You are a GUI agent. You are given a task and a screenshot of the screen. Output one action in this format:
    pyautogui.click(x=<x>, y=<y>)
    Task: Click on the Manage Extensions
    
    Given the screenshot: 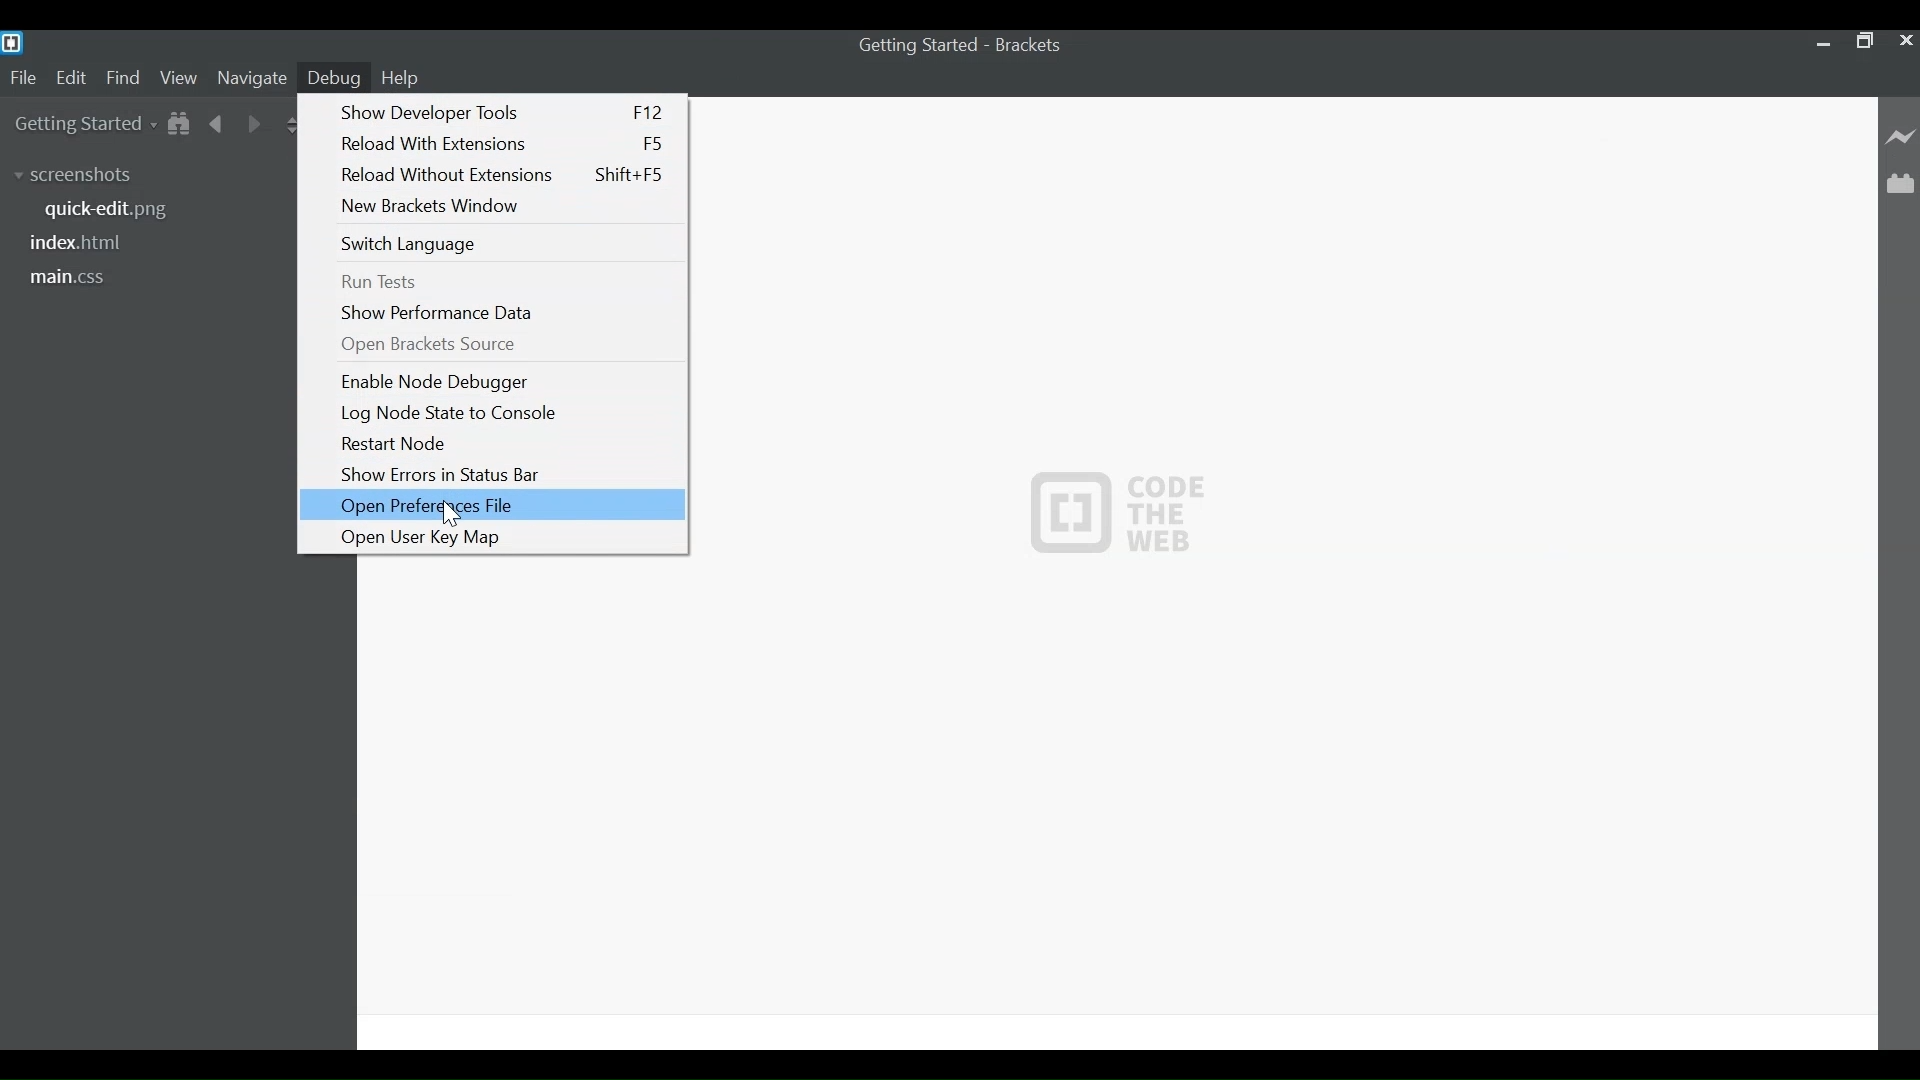 What is the action you would take?
    pyautogui.click(x=1900, y=184)
    